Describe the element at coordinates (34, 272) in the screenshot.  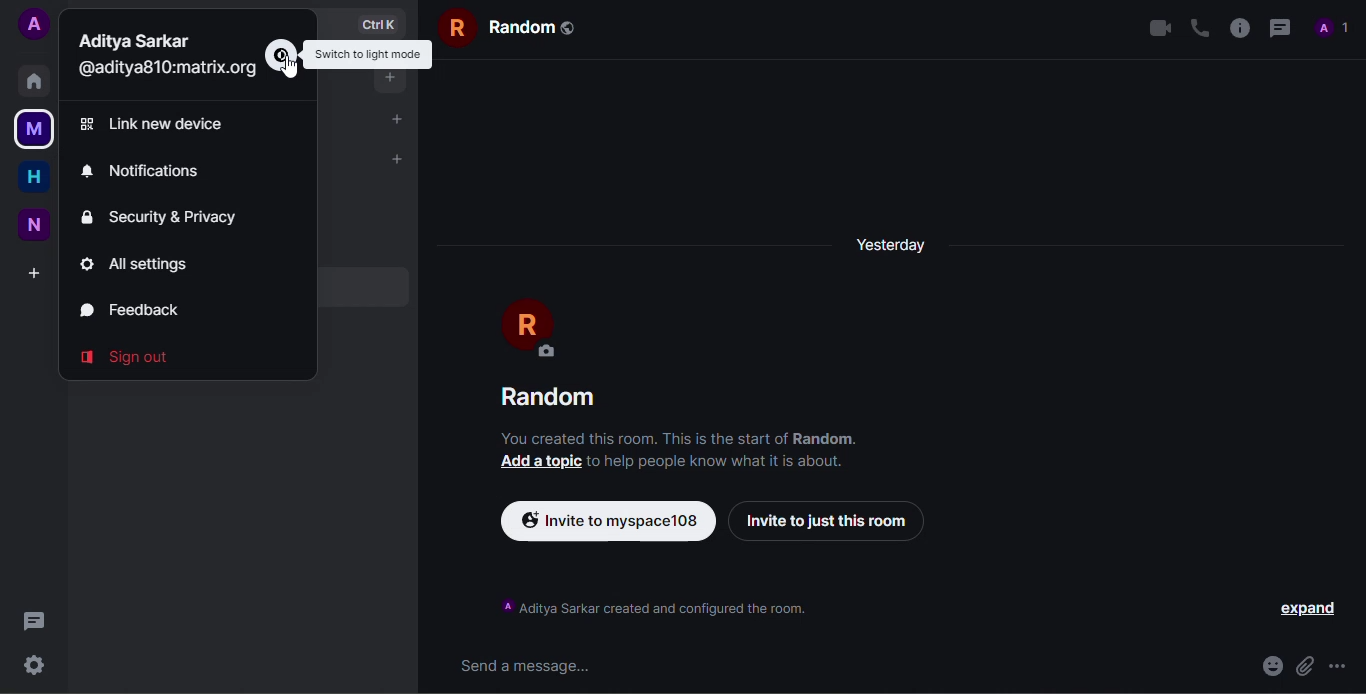
I see `add` at that location.